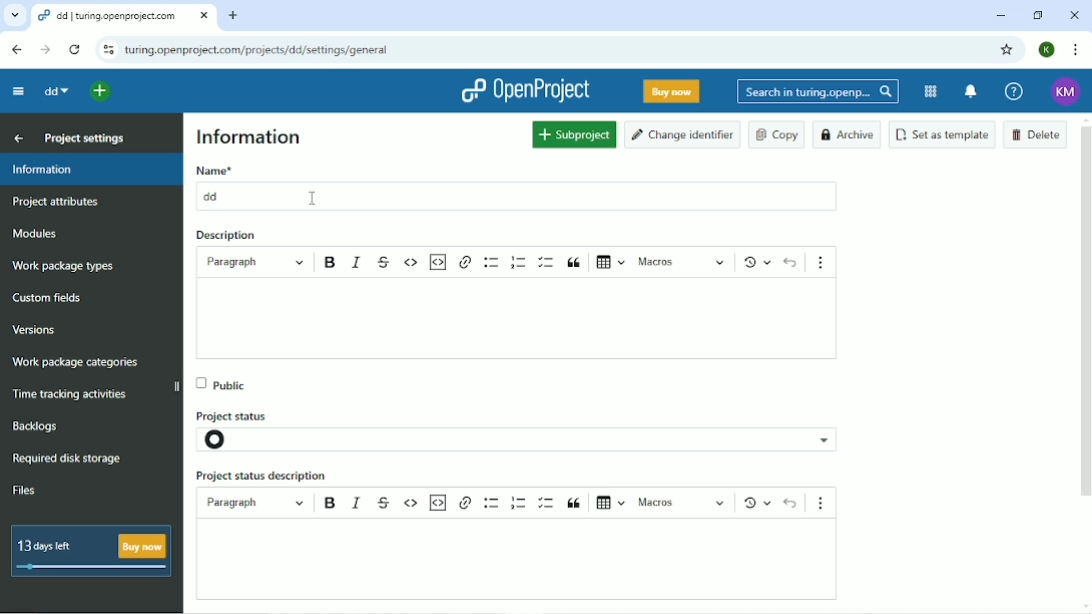  I want to click on vertical scroll bar, so click(1089, 314).